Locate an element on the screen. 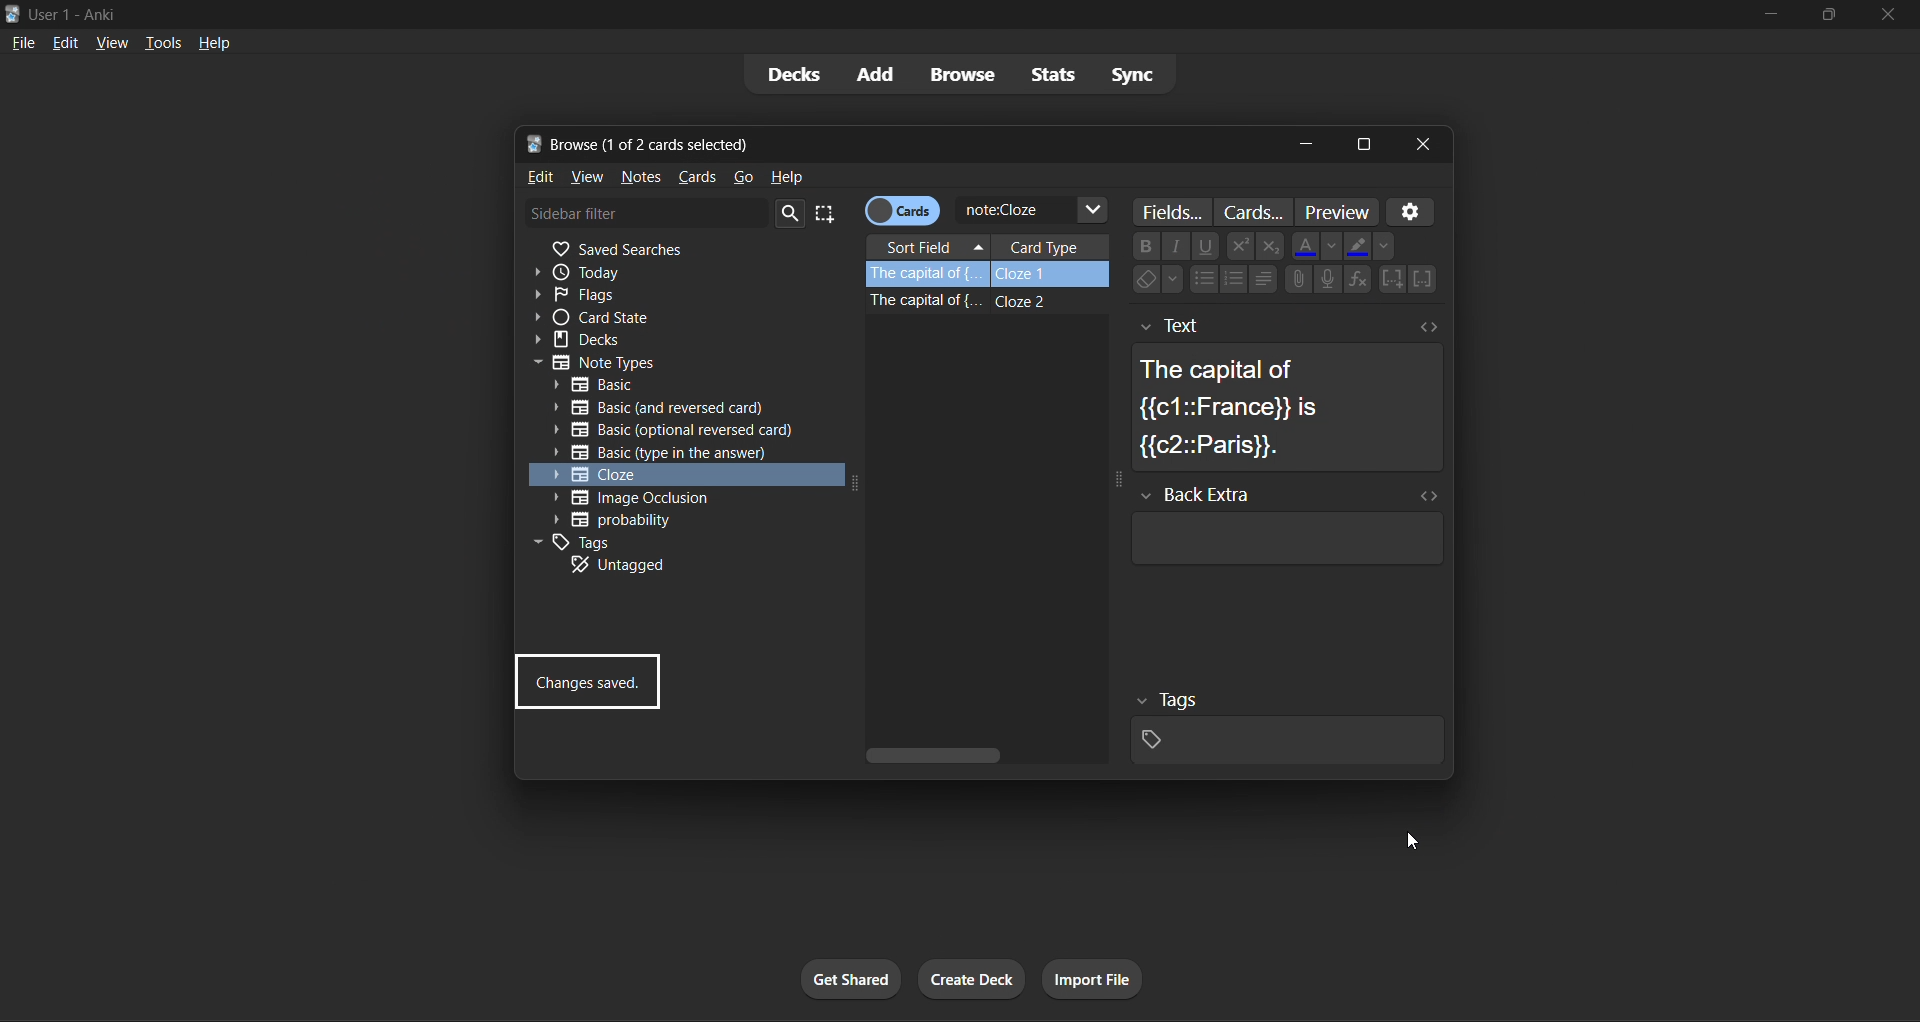  basic type is located at coordinates (681, 385).